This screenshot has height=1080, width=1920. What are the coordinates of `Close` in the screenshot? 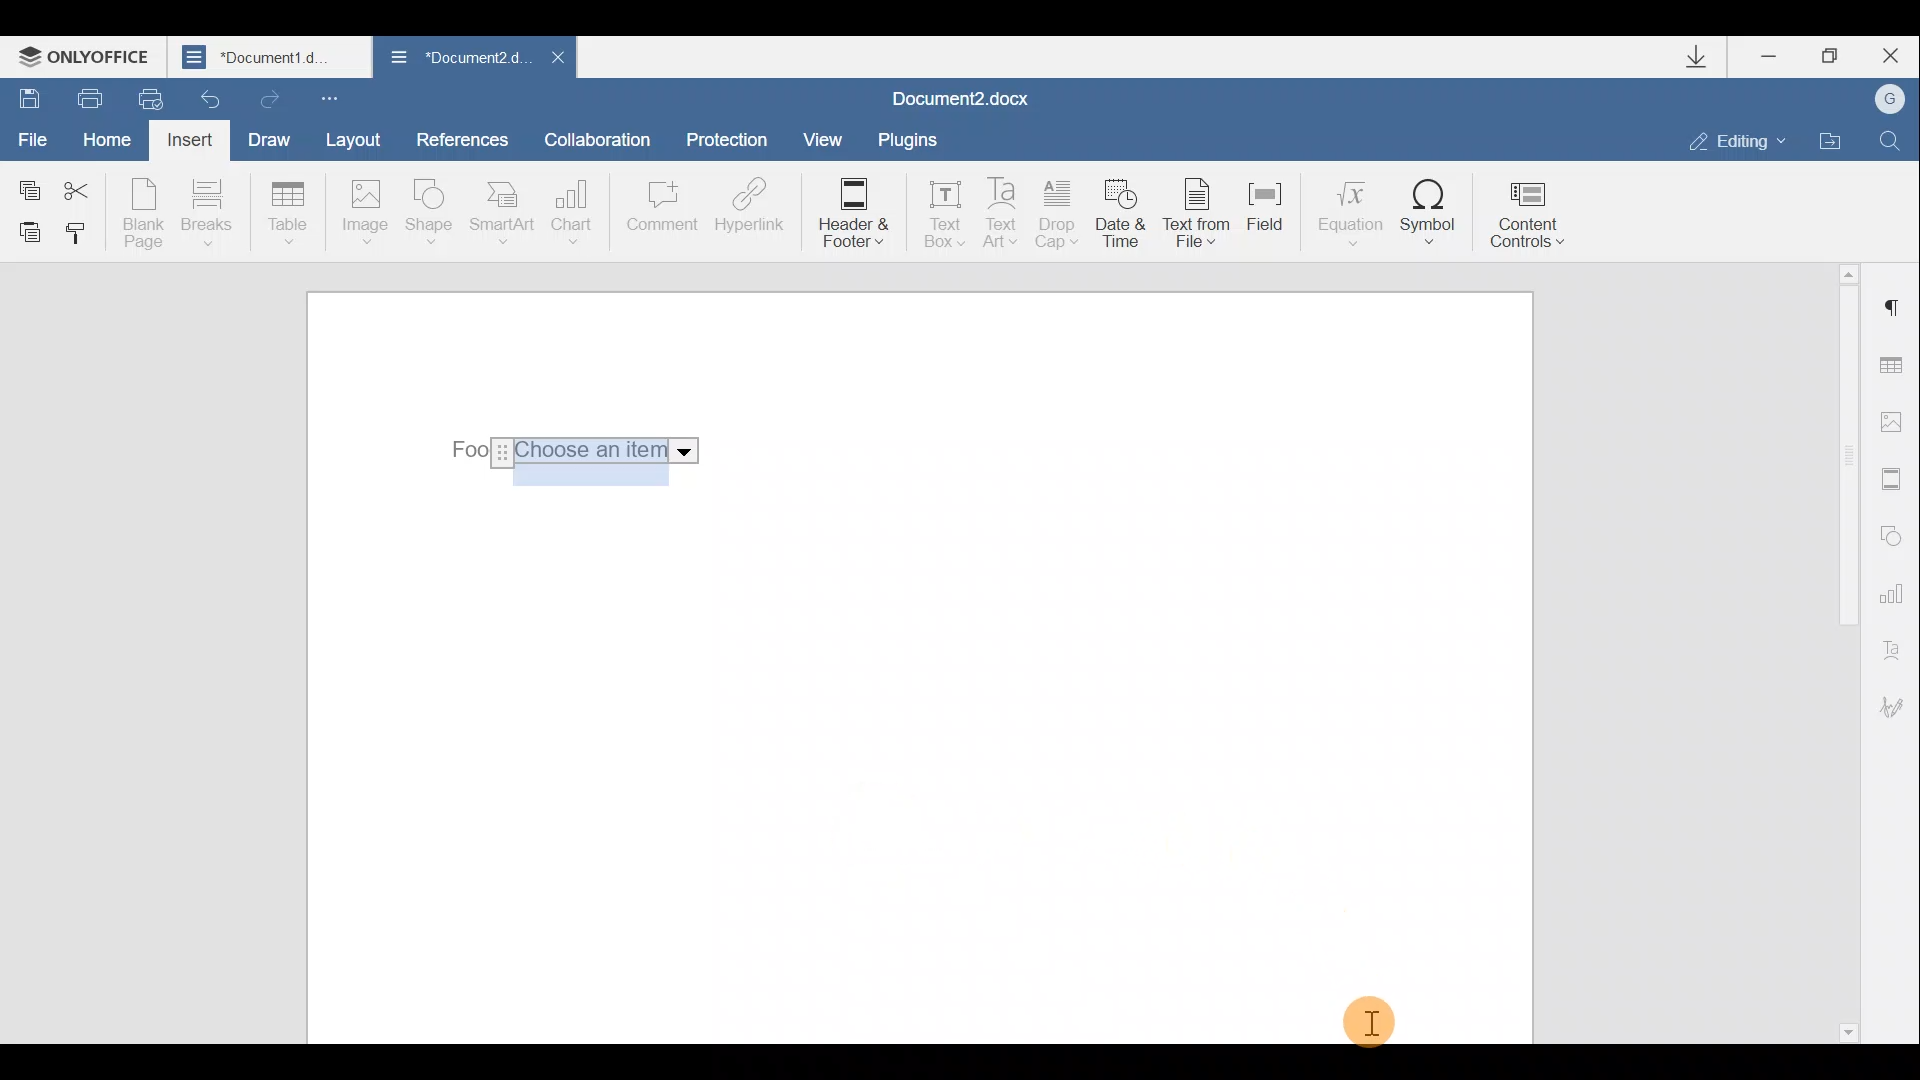 It's located at (556, 63).